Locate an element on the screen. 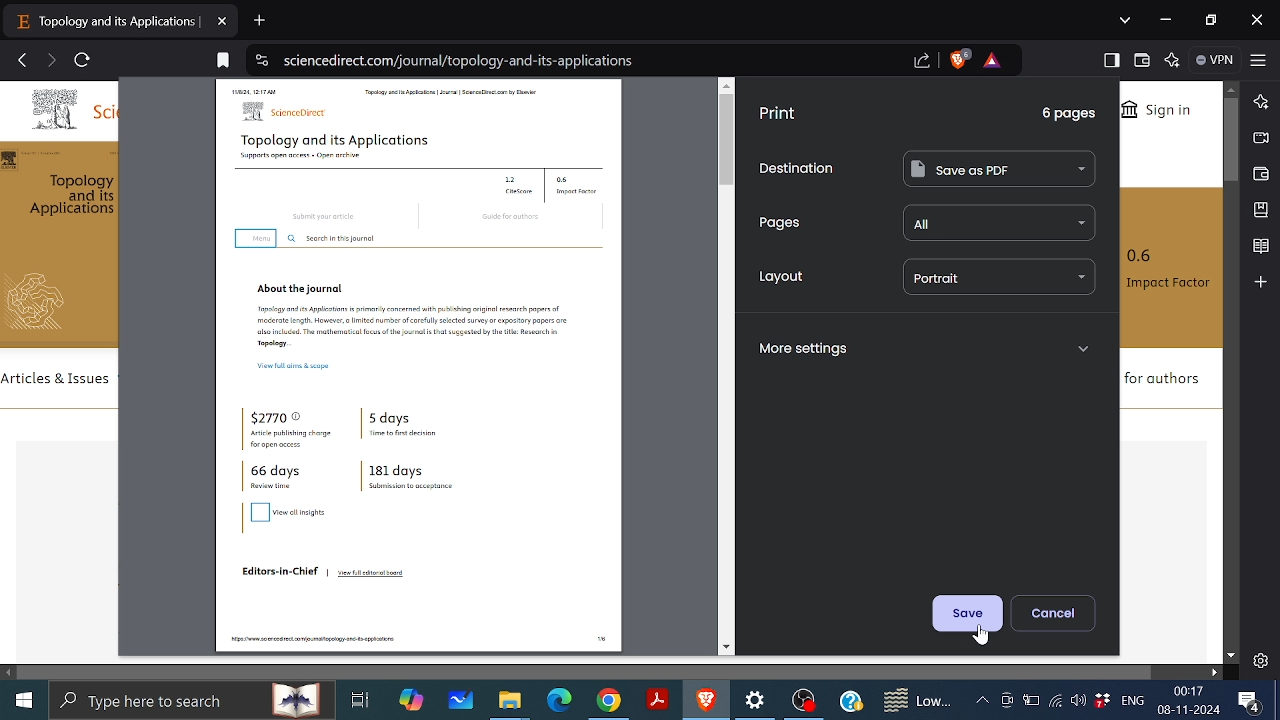  66 days is located at coordinates (287, 479).